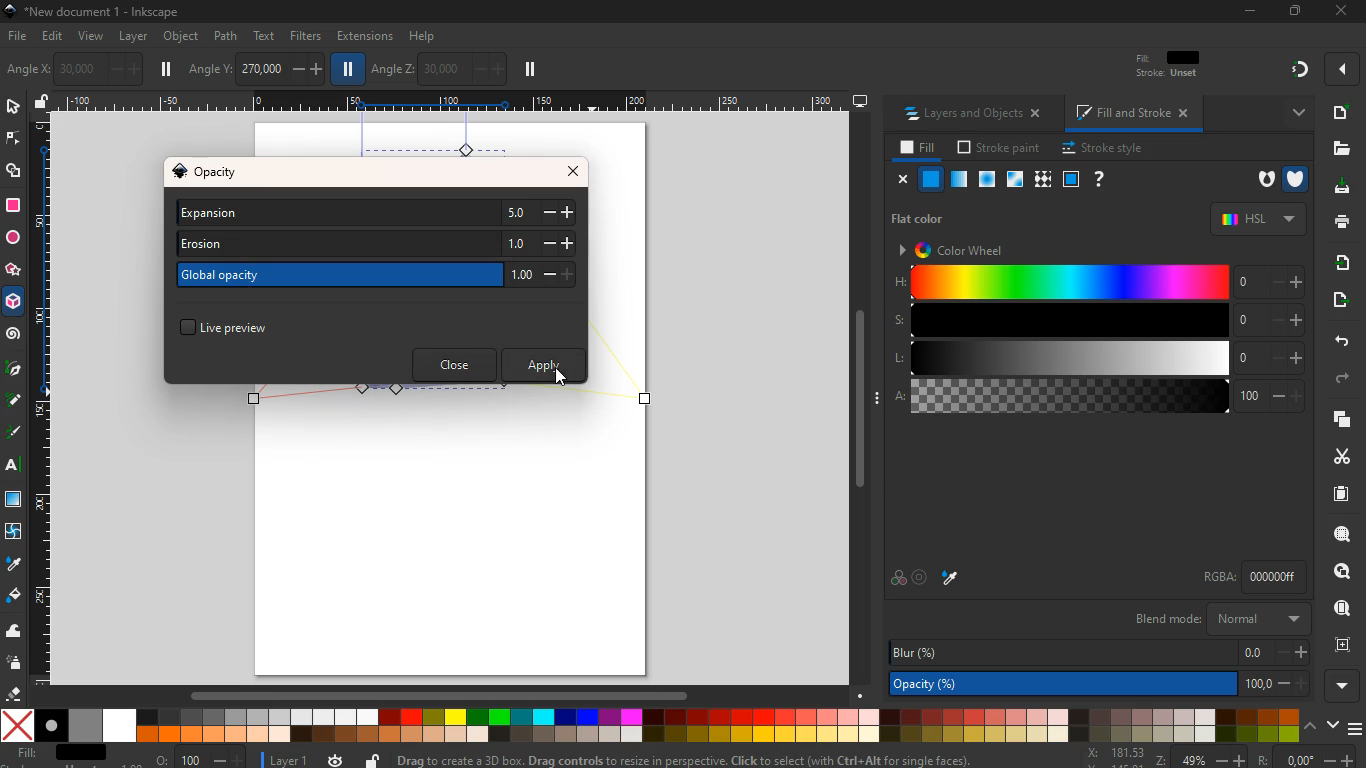 Image resolution: width=1366 pixels, height=768 pixels. I want to click on gradient, so click(1301, 70).